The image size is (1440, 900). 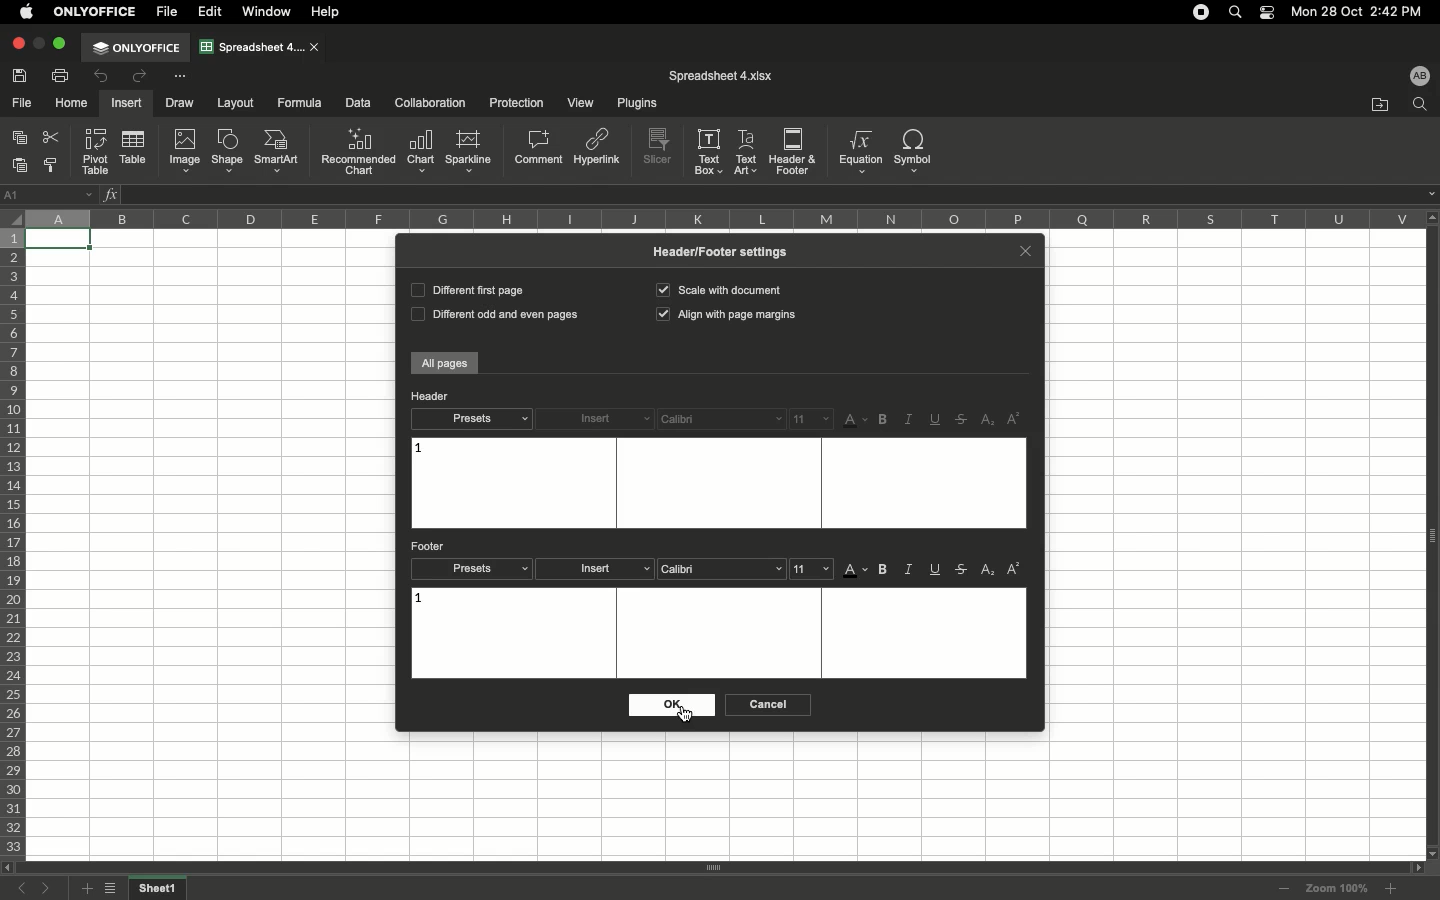 What do you see at coordinates (96, 12) in the screenshot?
I see `OnlyOffice` at bounding box center [96, 12].